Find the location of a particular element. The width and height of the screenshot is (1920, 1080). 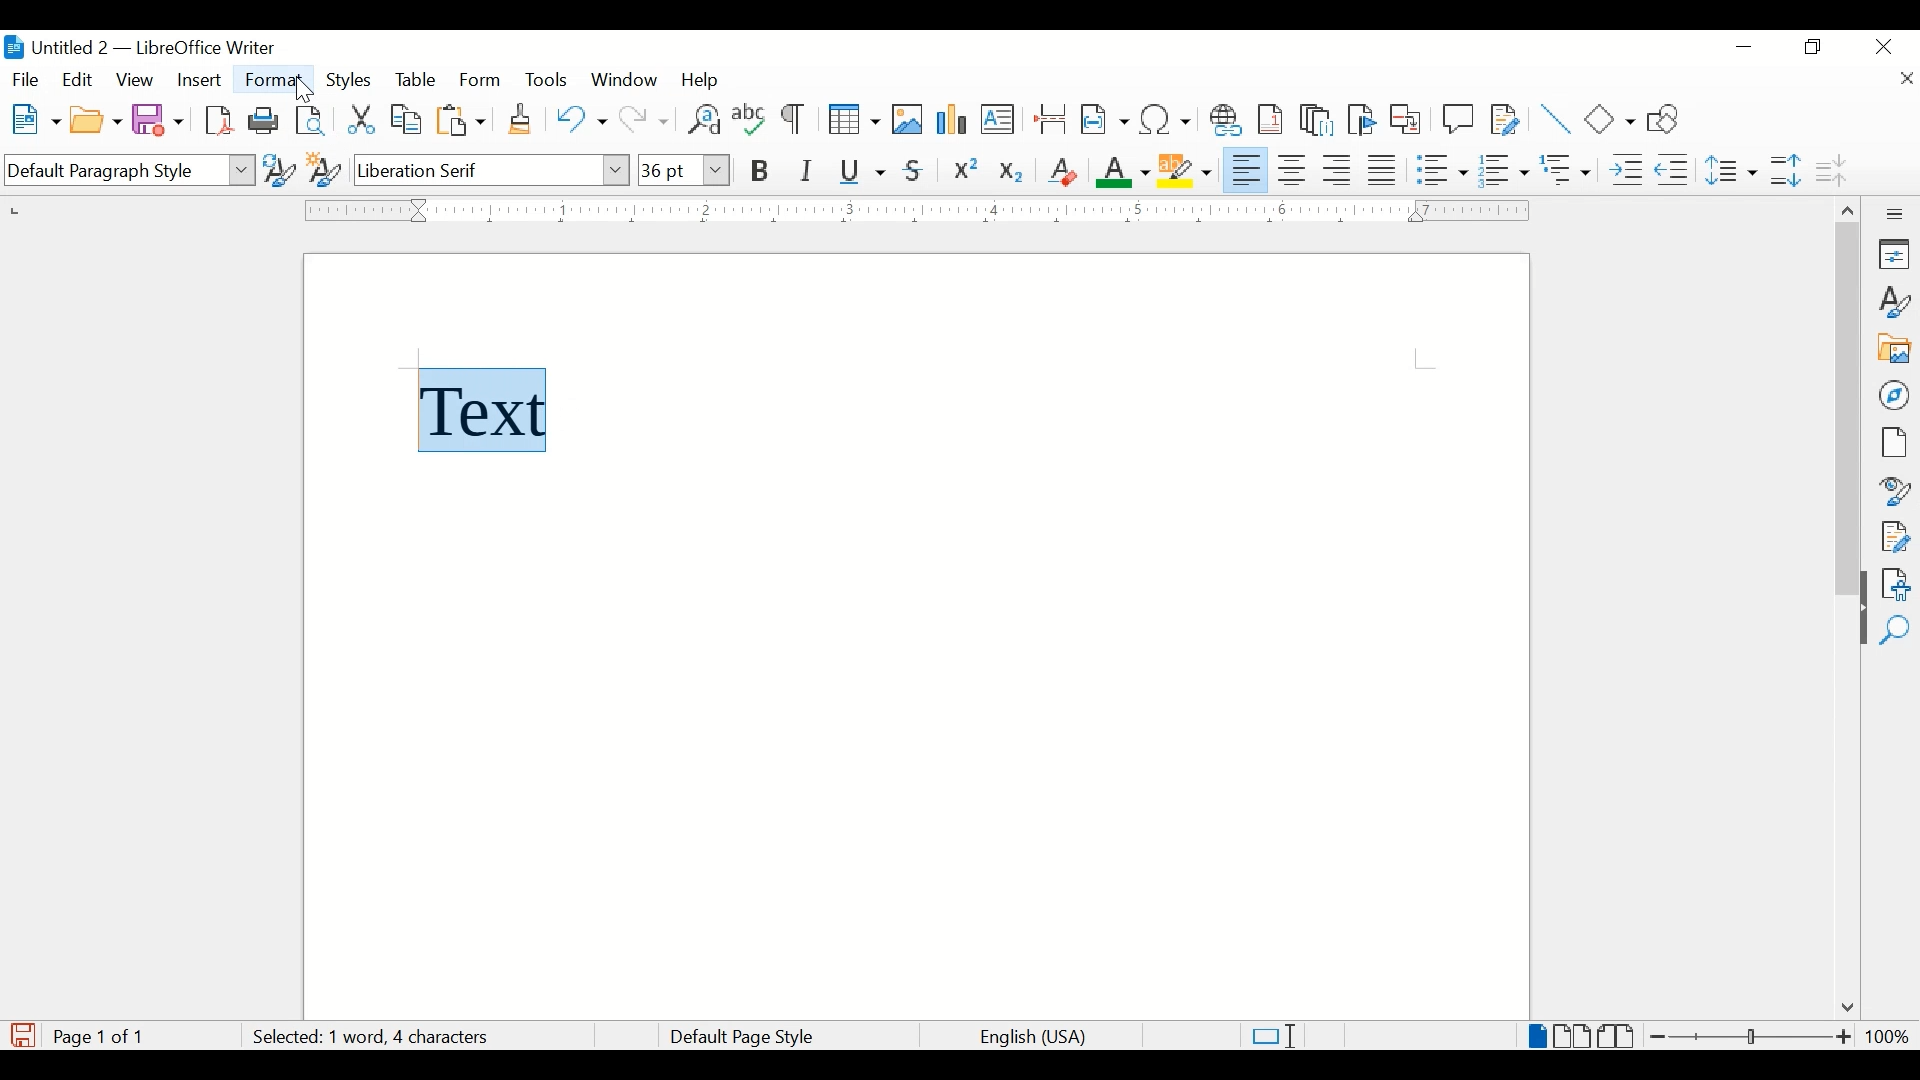

styles is located at coordinates (1896, 302).